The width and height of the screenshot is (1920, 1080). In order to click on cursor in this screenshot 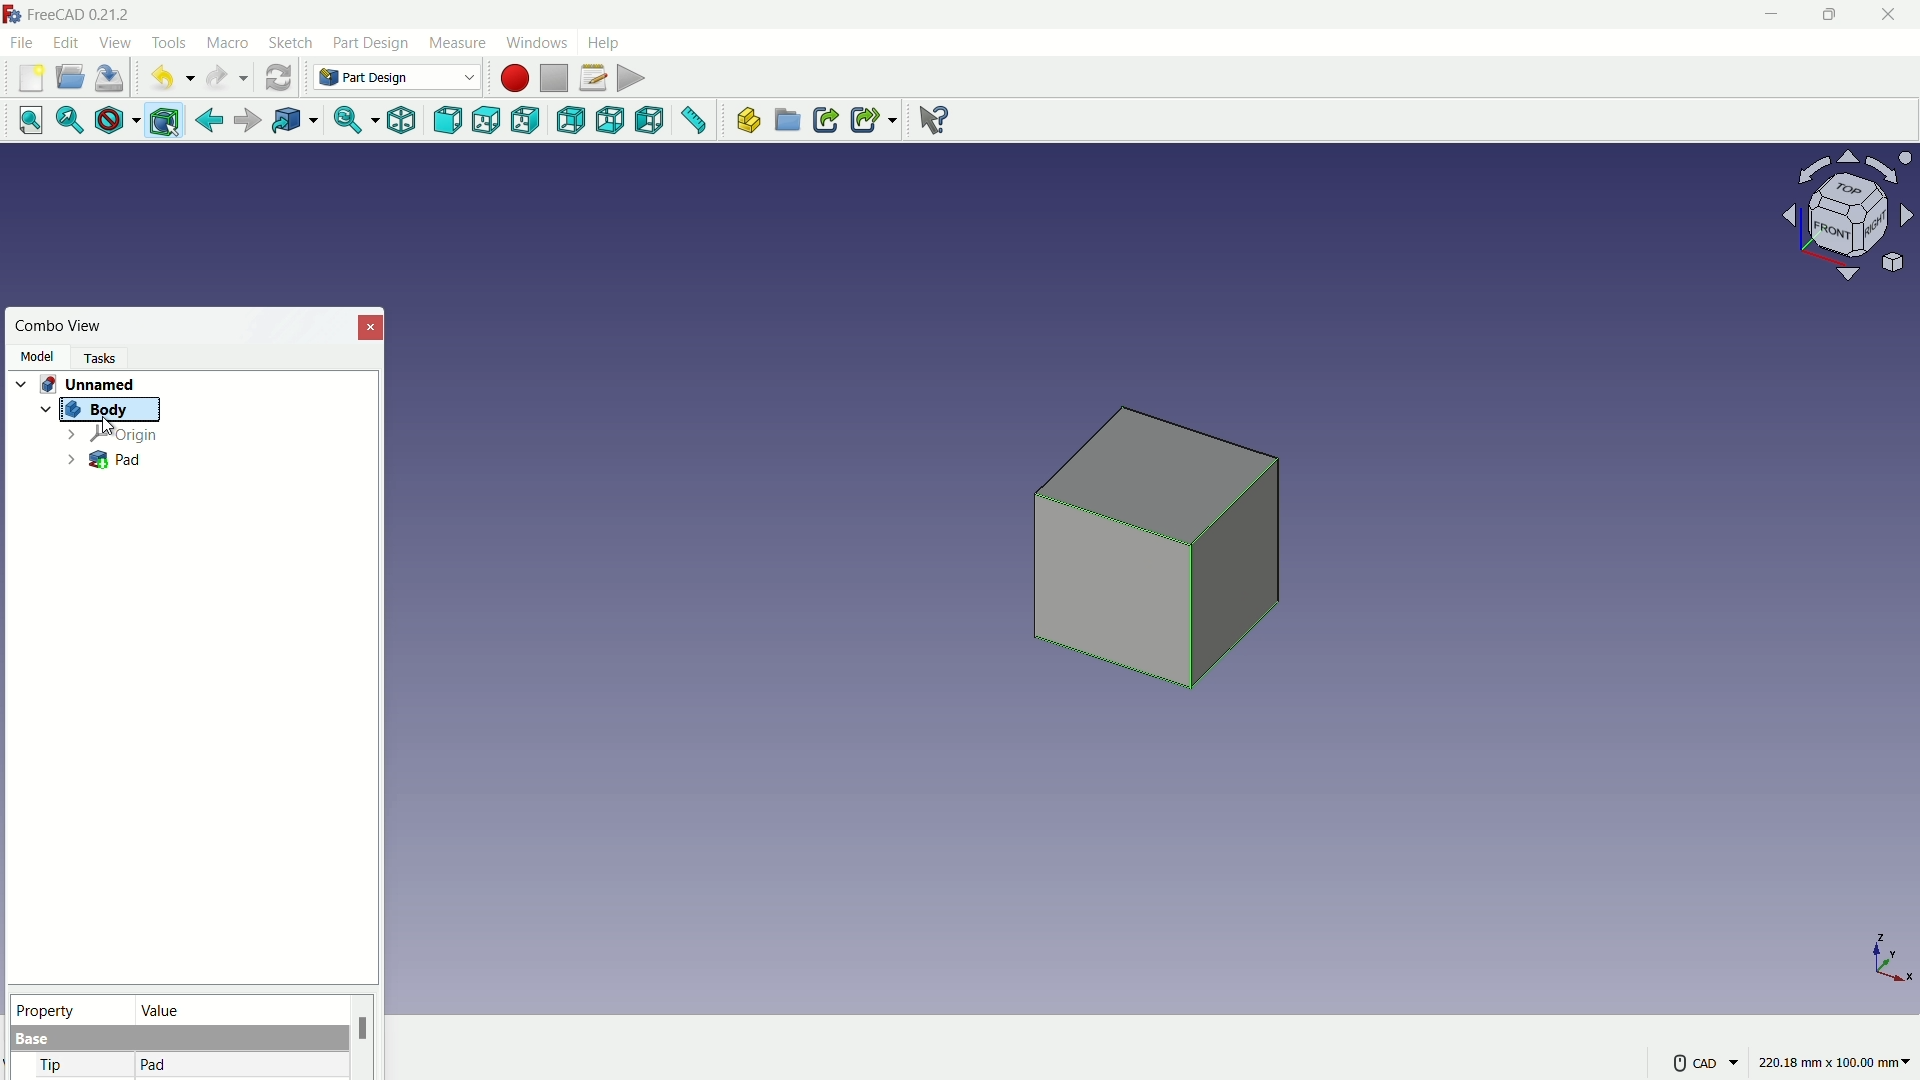, I will do `click(108, 427)`.